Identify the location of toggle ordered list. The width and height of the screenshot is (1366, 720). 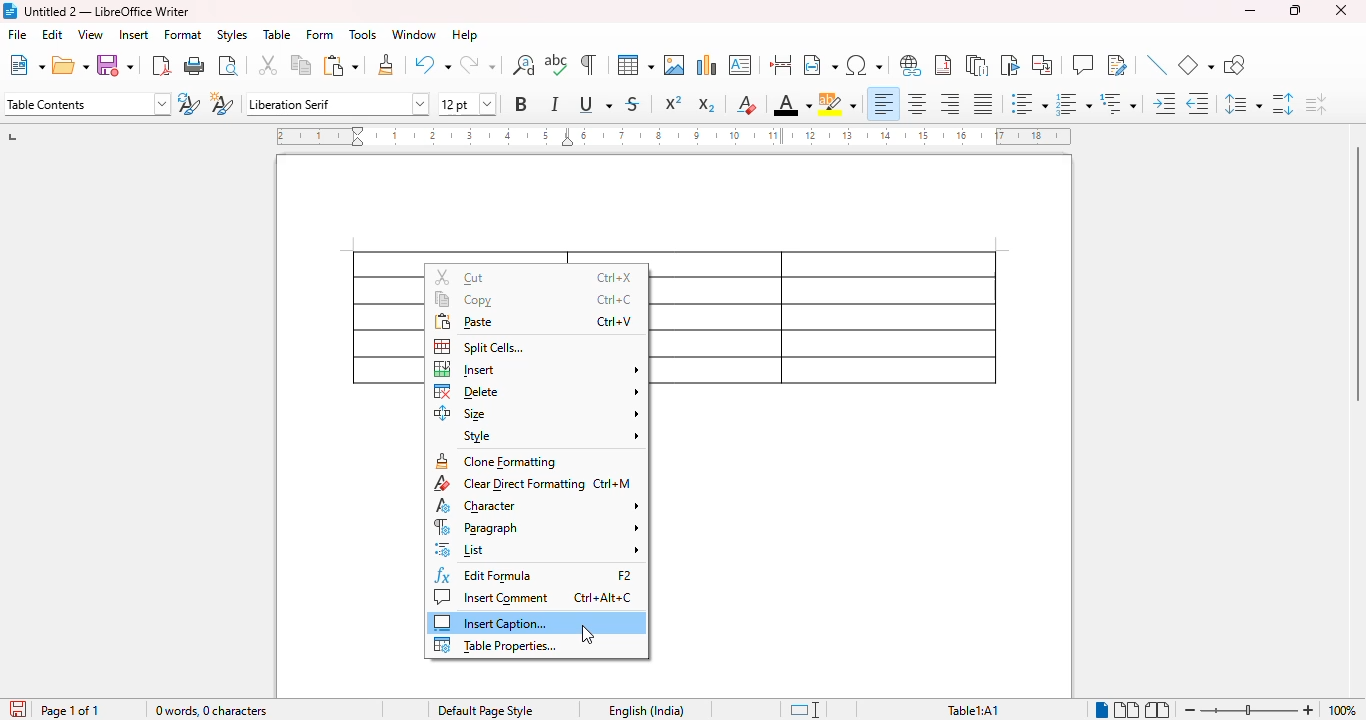
(1074, 104).